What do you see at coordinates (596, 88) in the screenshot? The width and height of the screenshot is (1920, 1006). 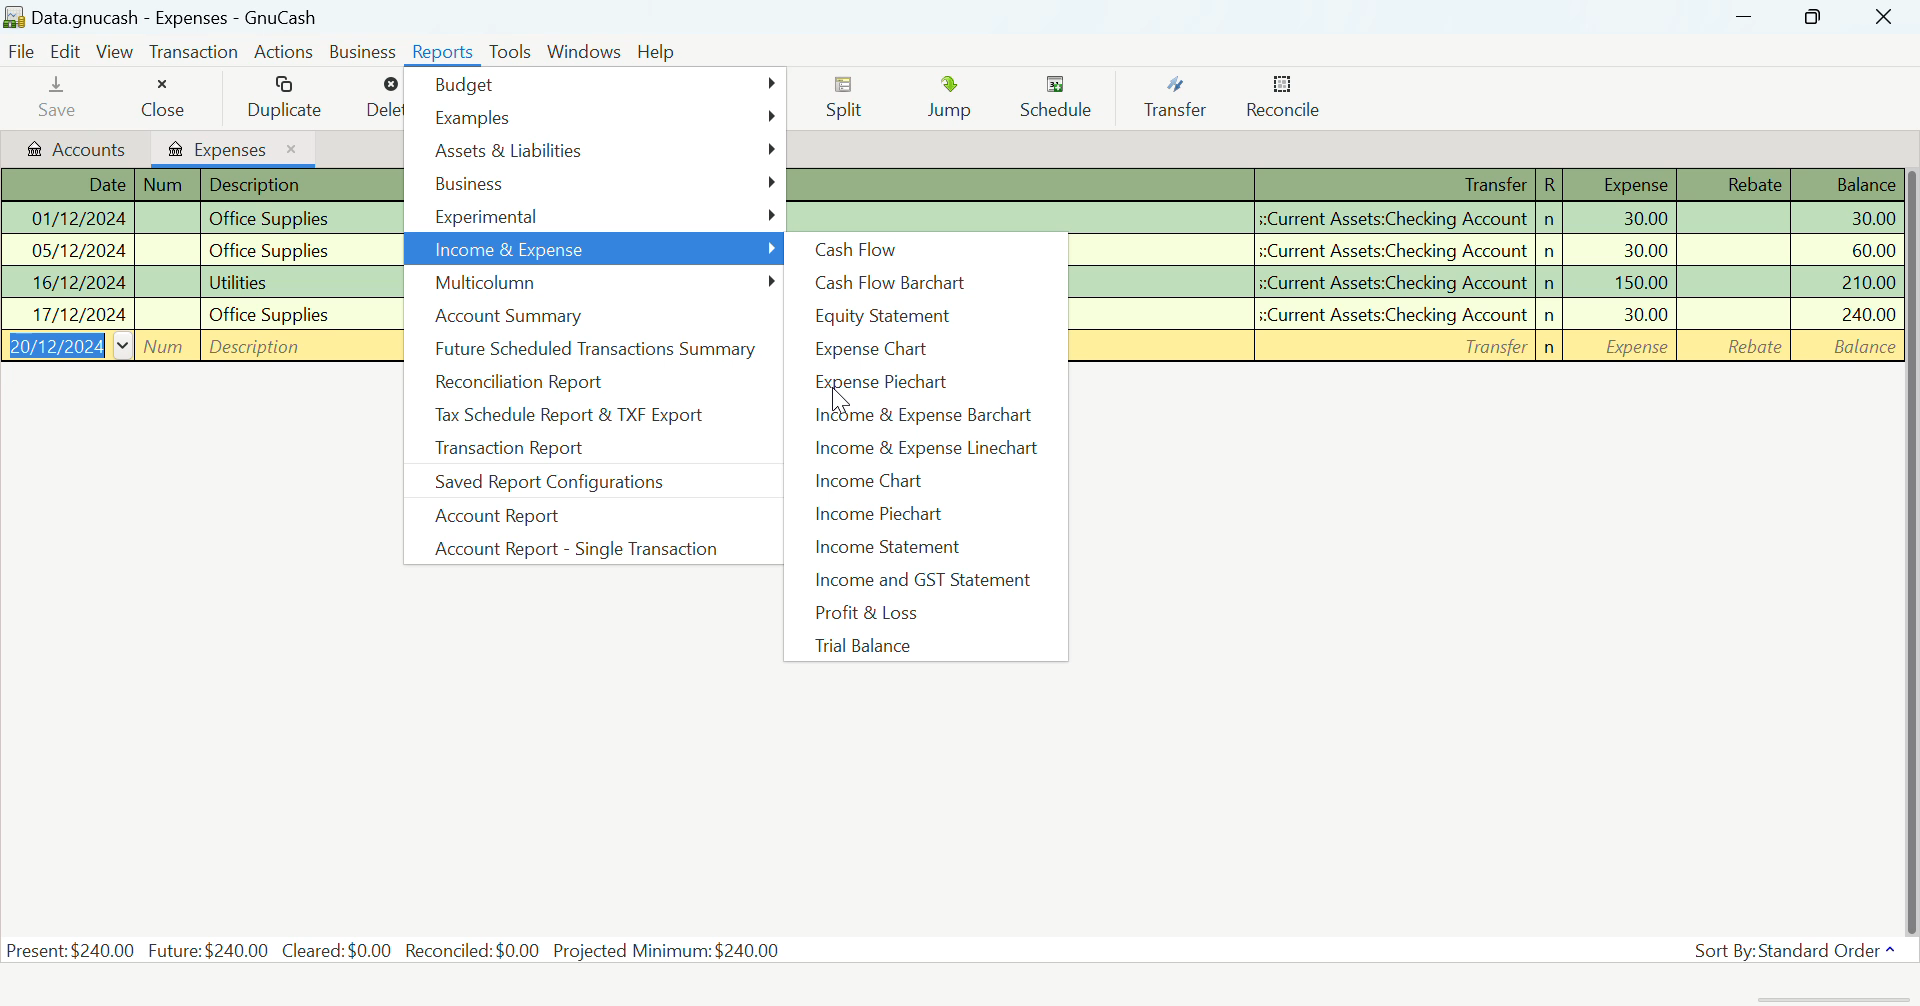 I see `Budget` at bounding box center [596, 88].